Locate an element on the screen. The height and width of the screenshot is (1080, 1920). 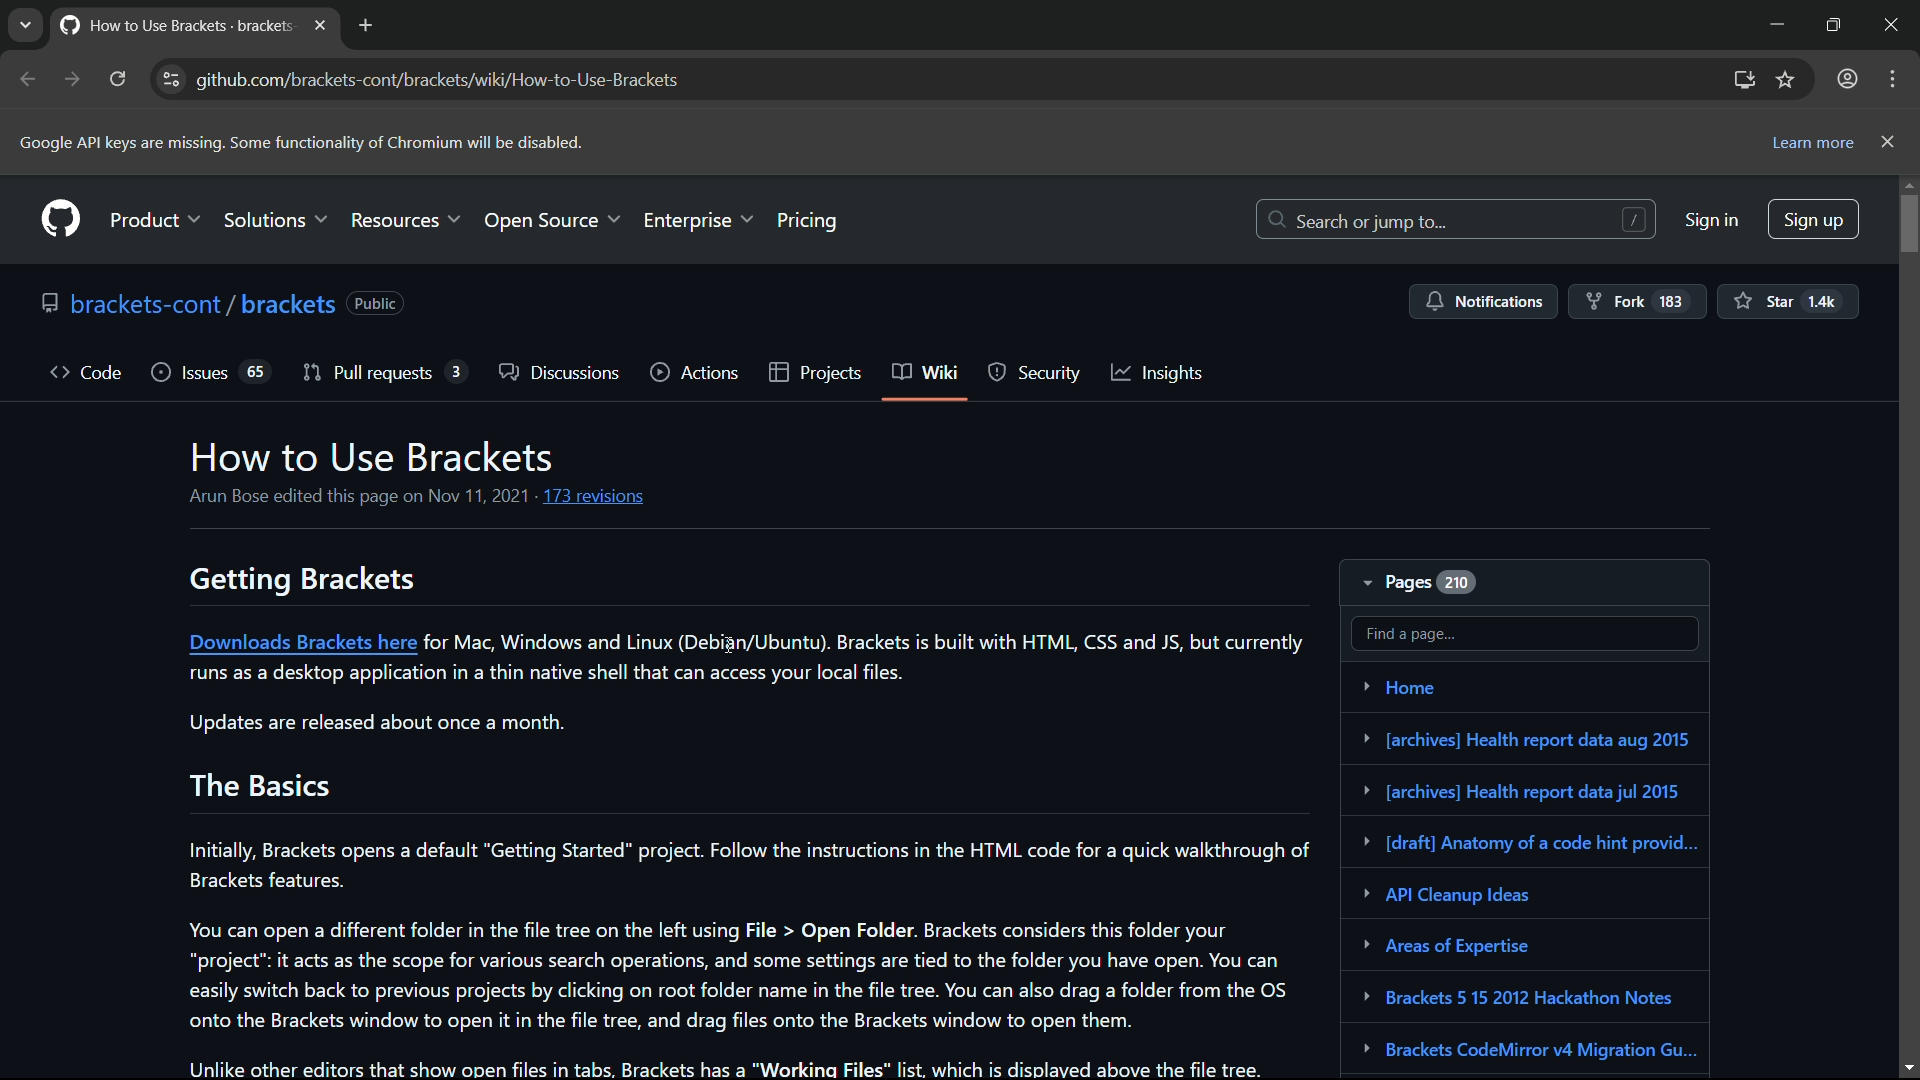
pull requests is located at coordinates (367, 372).